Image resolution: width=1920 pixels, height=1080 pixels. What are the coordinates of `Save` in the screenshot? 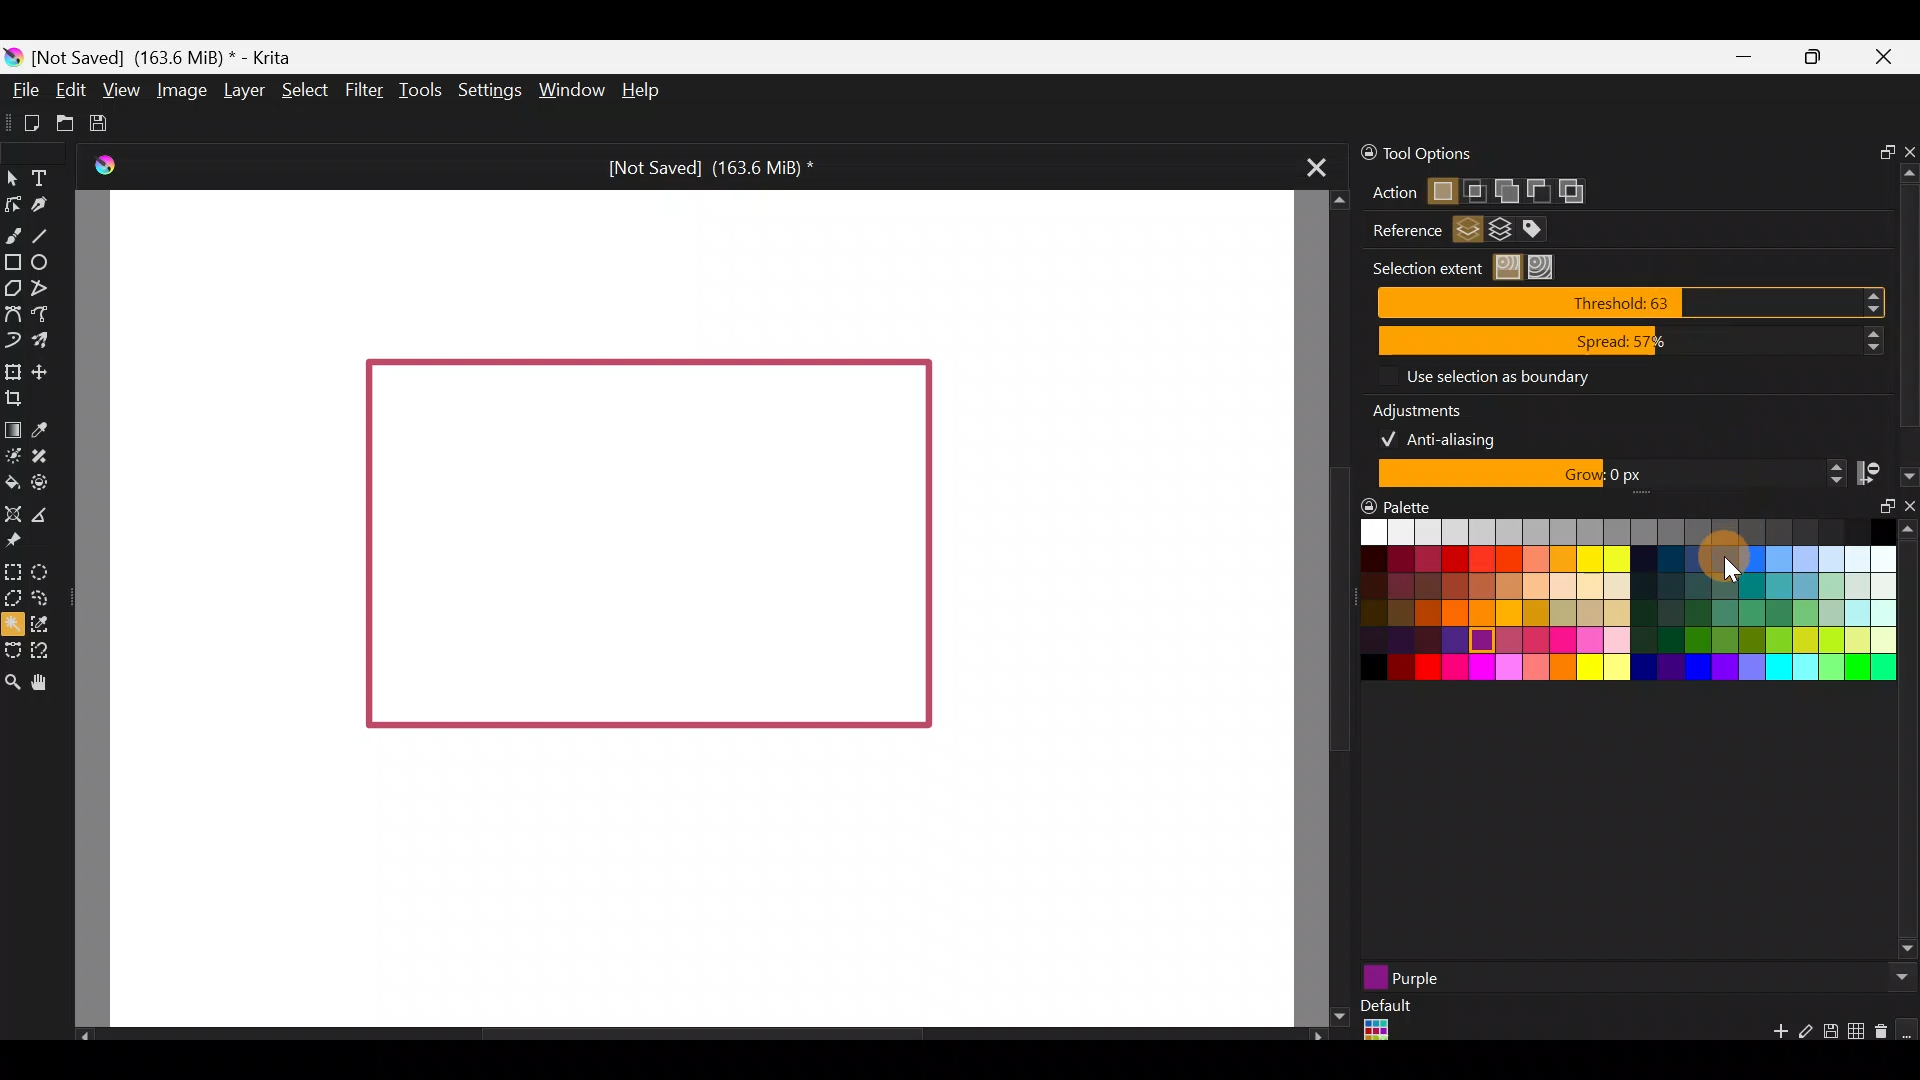 It's located at (105, 124).